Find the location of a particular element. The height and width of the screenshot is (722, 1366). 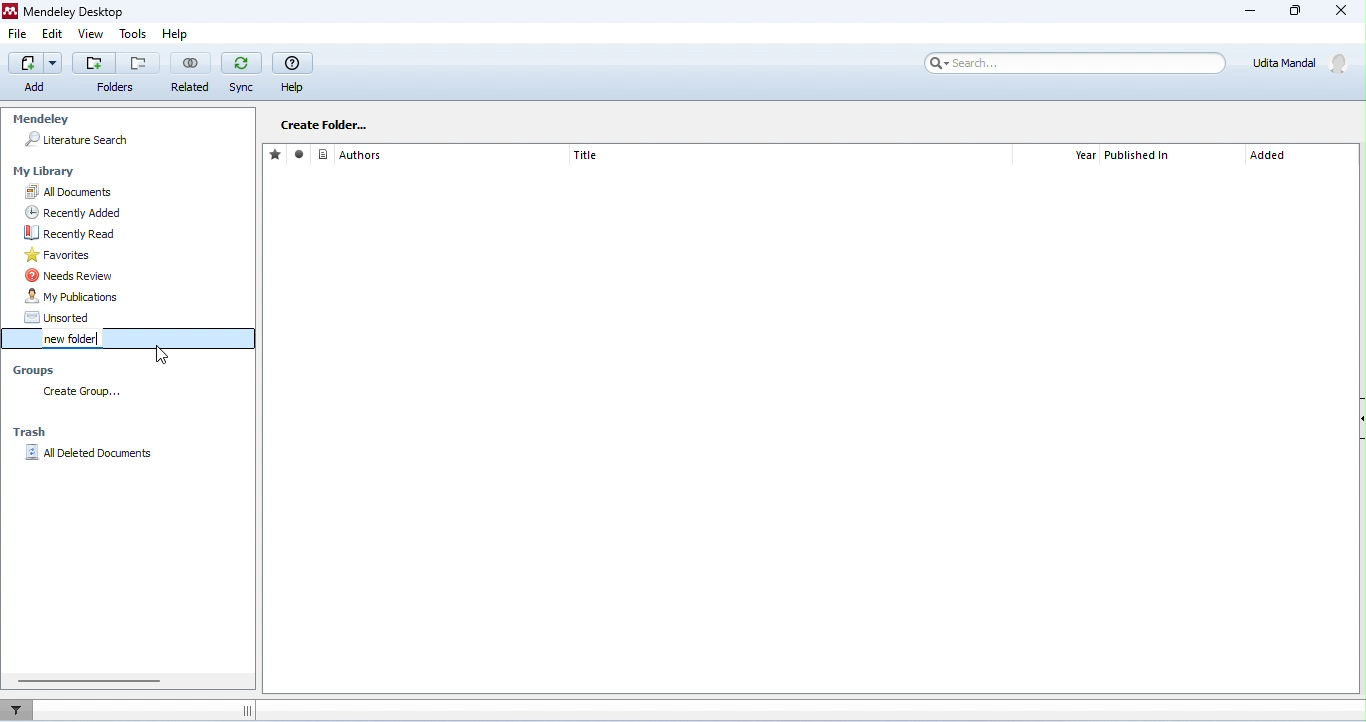

favorite is located at coordinates (277, 154).